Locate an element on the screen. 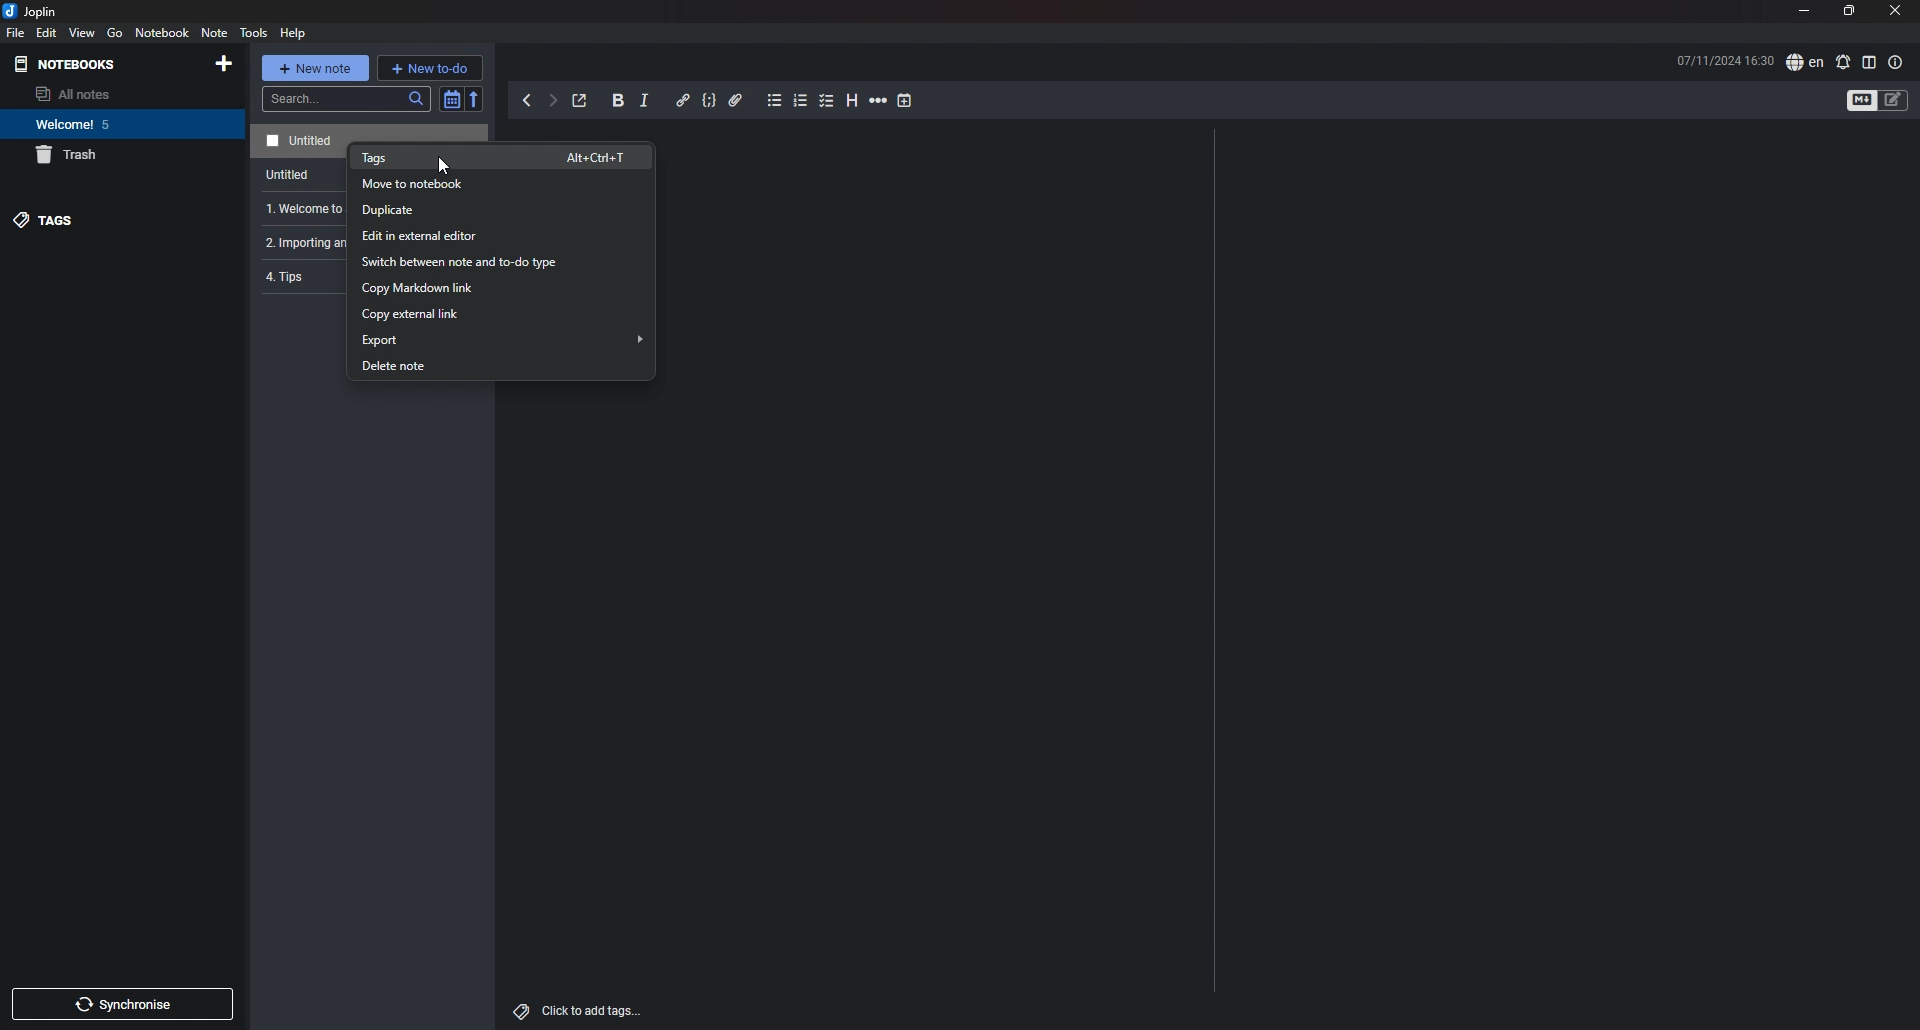 The width and height of the screenshot is (1920, 1030). forward is located at coordinates (552, 103).